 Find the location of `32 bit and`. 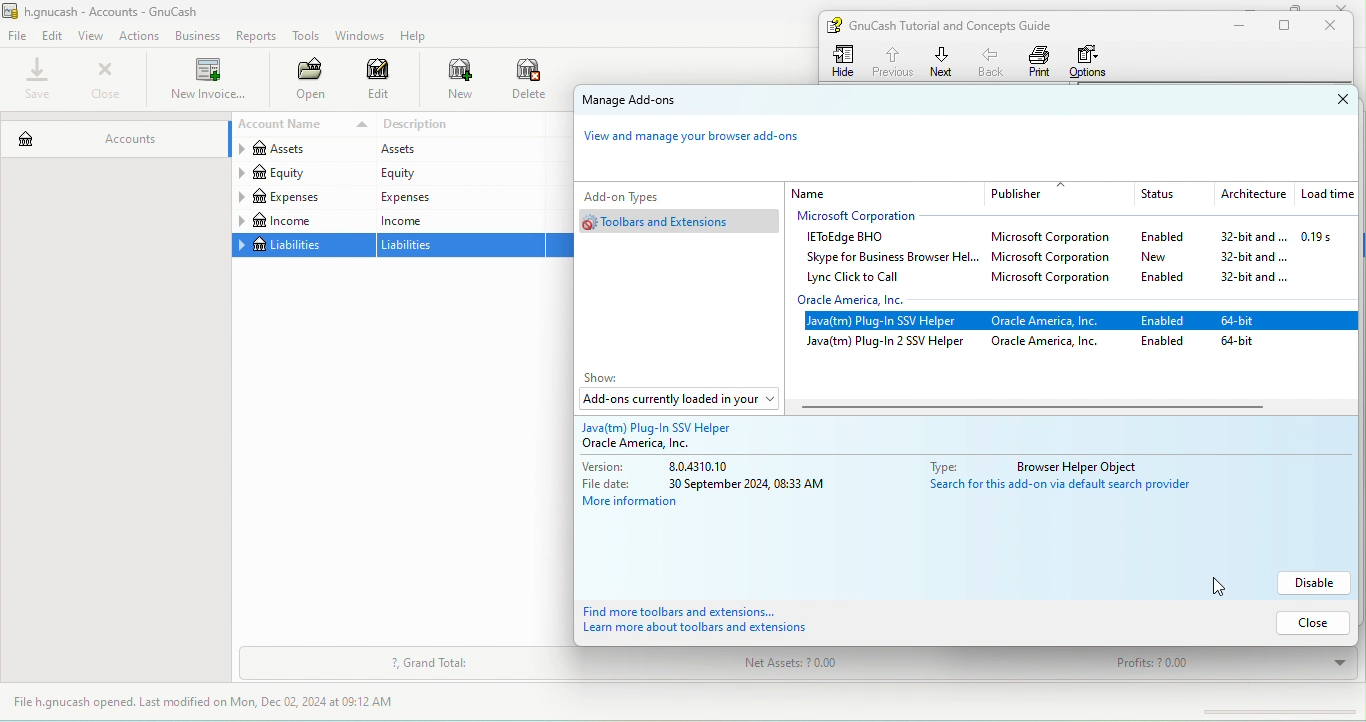

32 bit and is located at coordinates (1253, 257).